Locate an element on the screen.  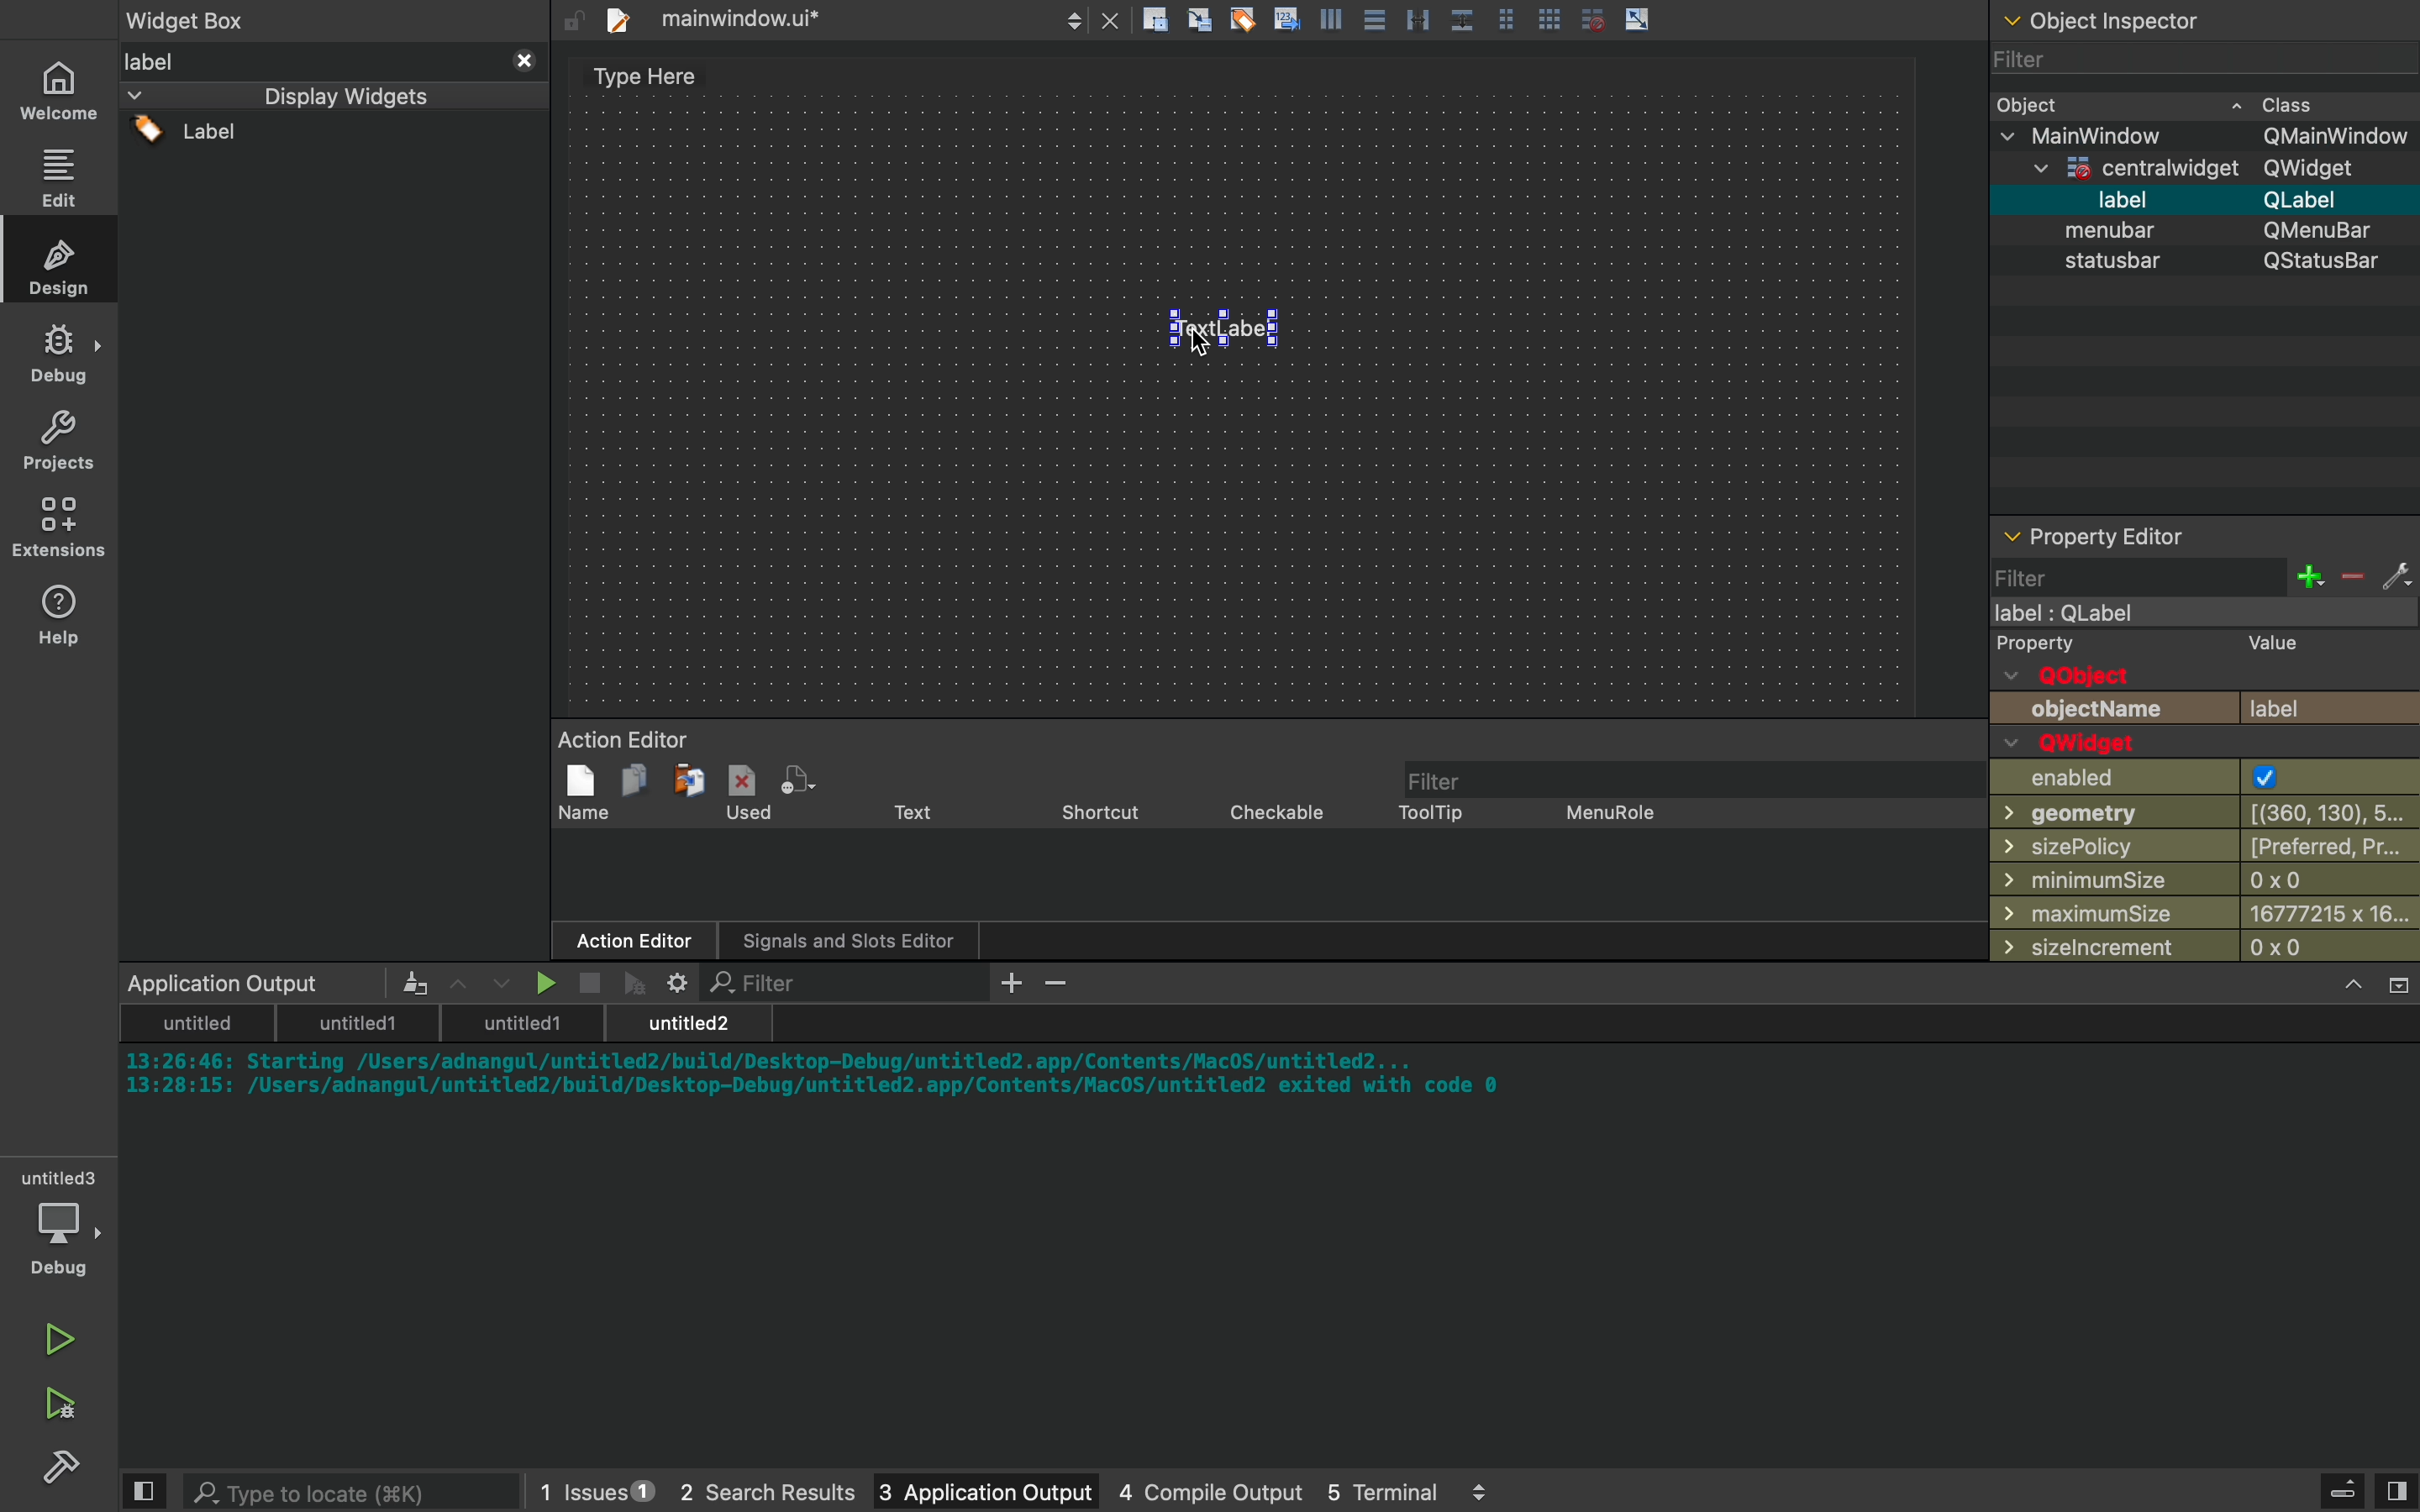
home is located at coordinates (63, 90).